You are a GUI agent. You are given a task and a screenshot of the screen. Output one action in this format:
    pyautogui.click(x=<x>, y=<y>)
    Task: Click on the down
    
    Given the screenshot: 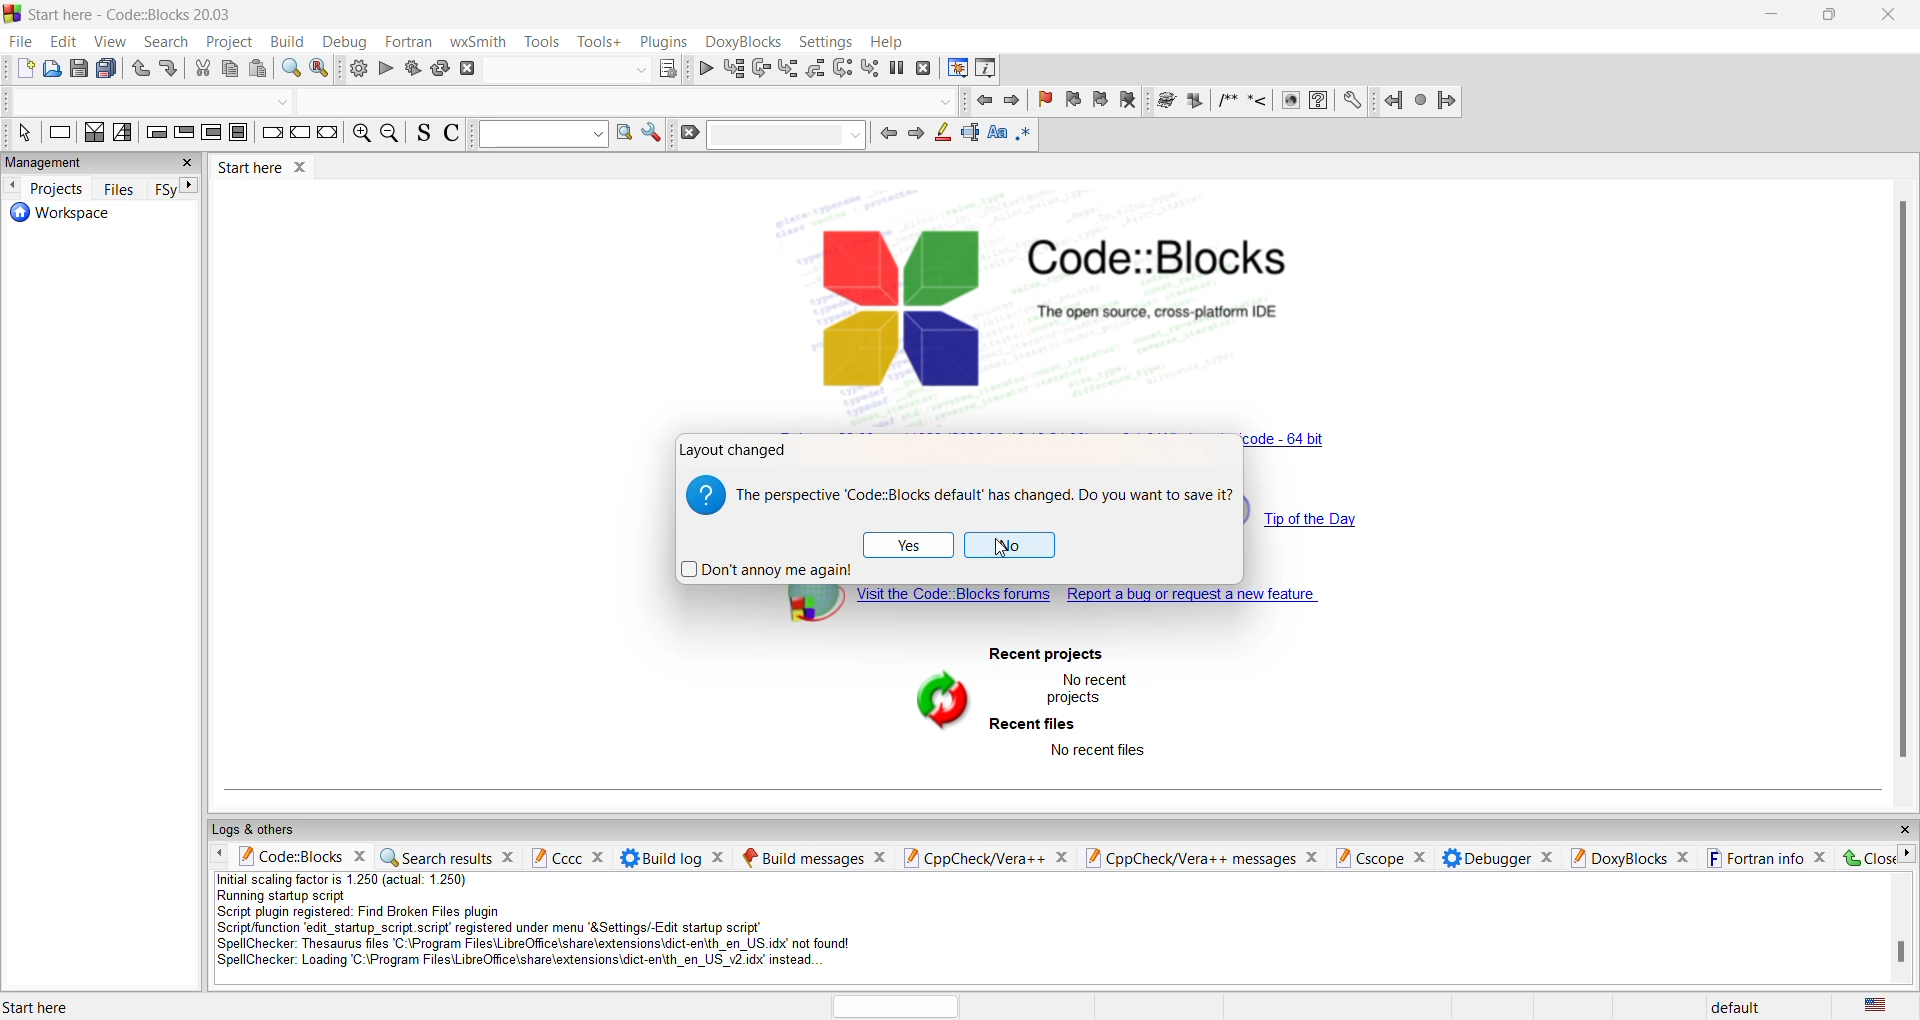 What is the action you would take?
    pyautogui.click(x=281, y=103)
    